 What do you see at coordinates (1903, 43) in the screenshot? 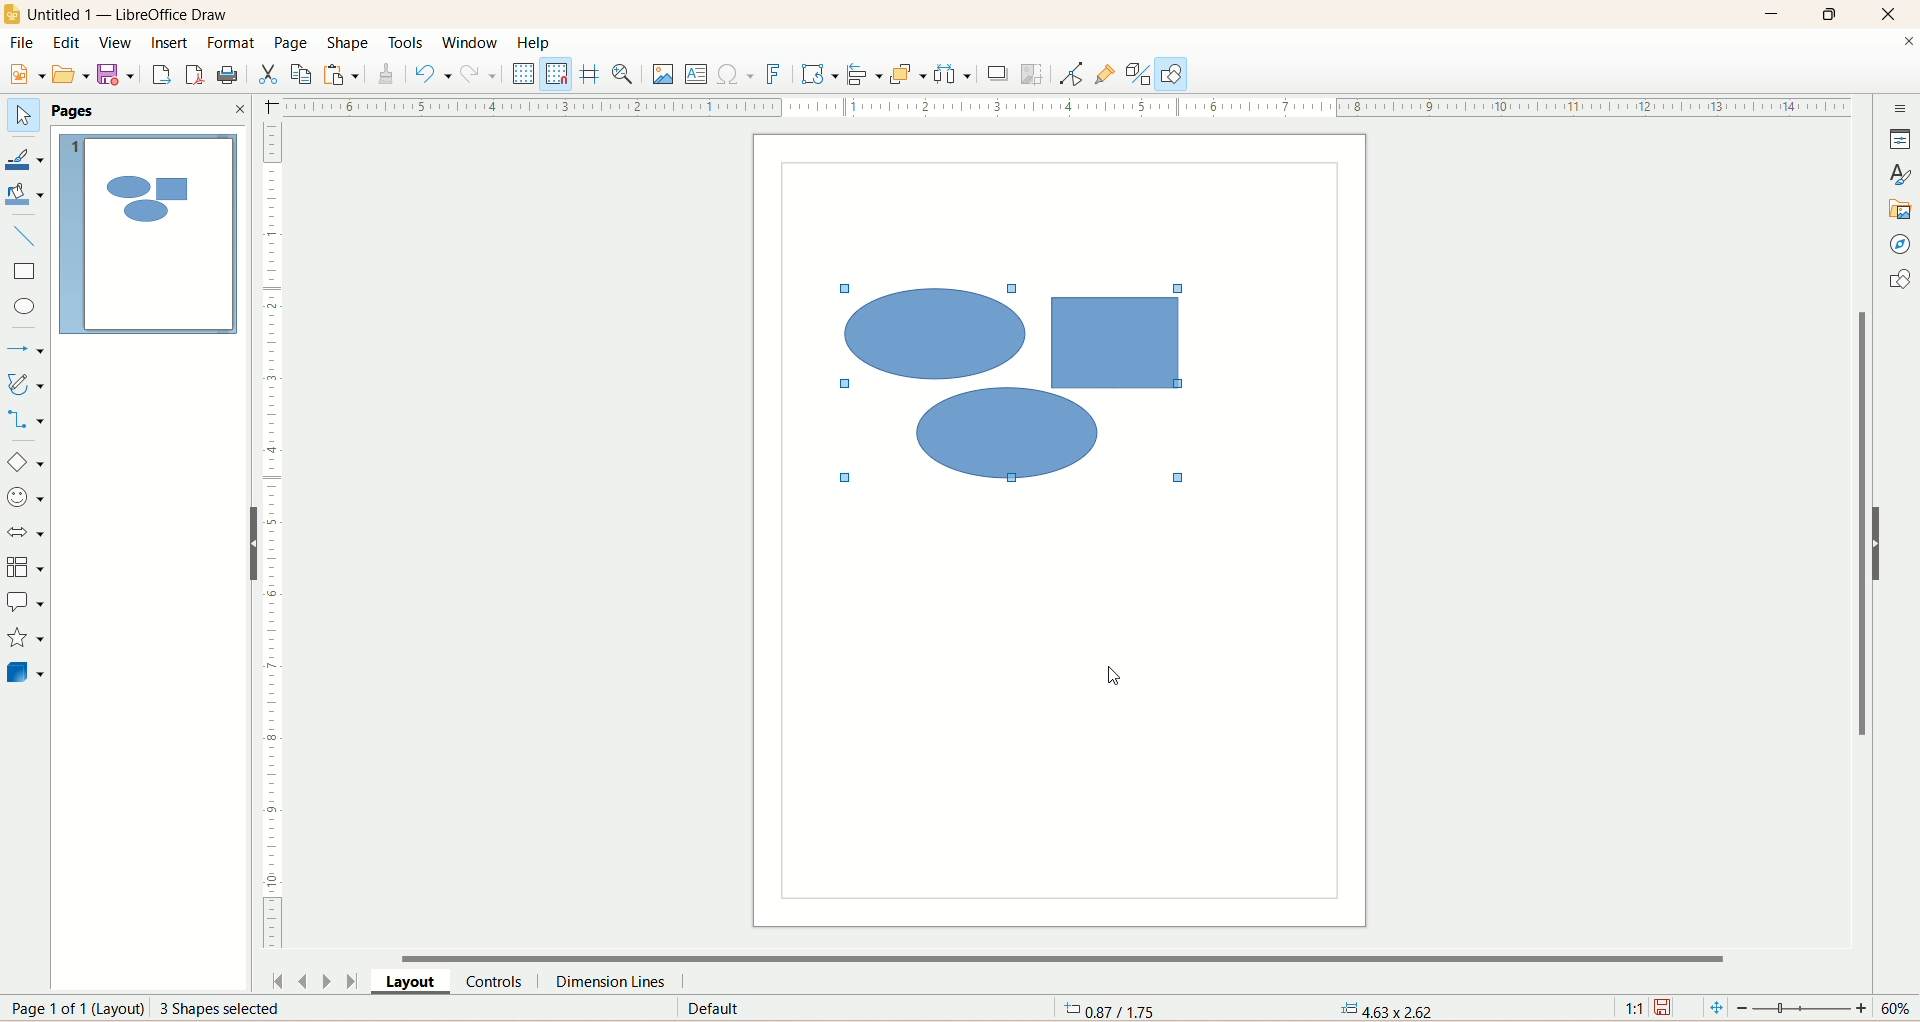
I see `close` at bounding box center [1903, 43].